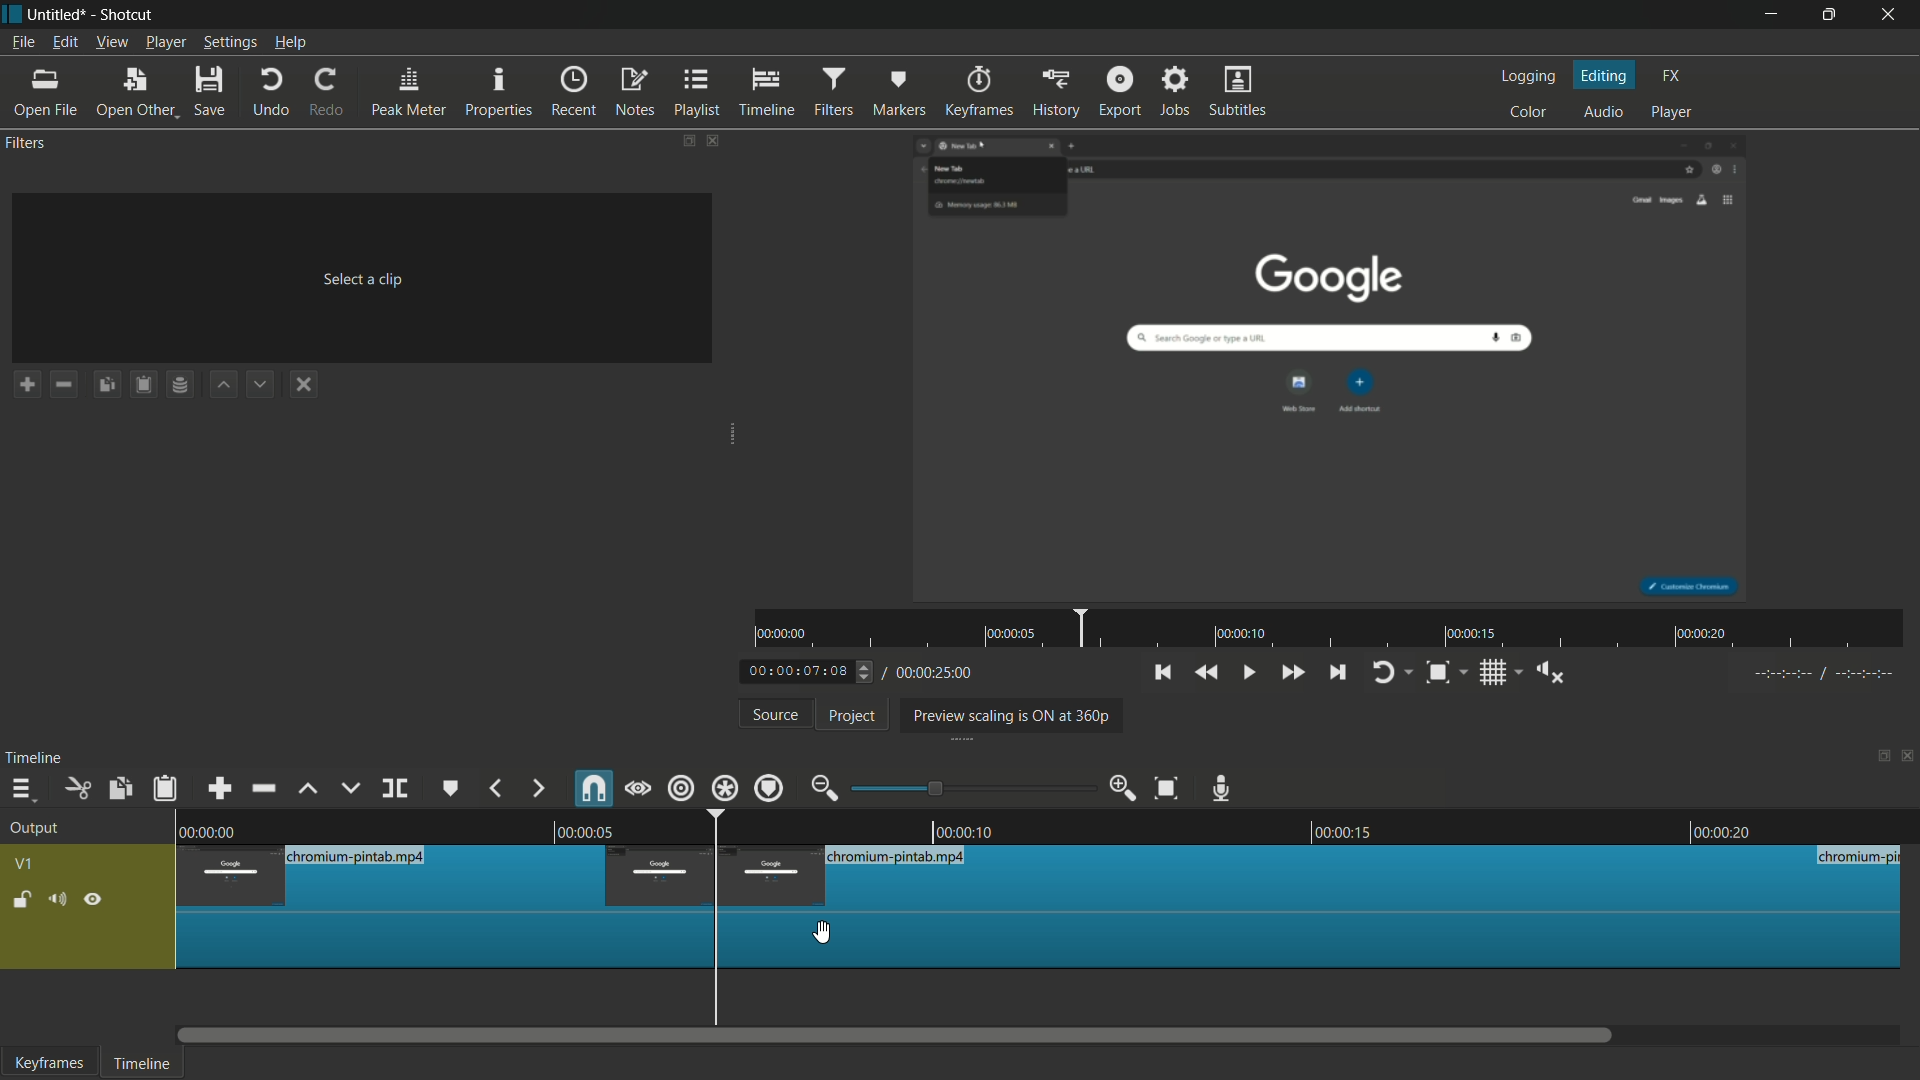 The image size is (1920, 1080). What do you see at coordinates (211, 91) in the screenshot?
I see `save` at bounding box center [211, 91].